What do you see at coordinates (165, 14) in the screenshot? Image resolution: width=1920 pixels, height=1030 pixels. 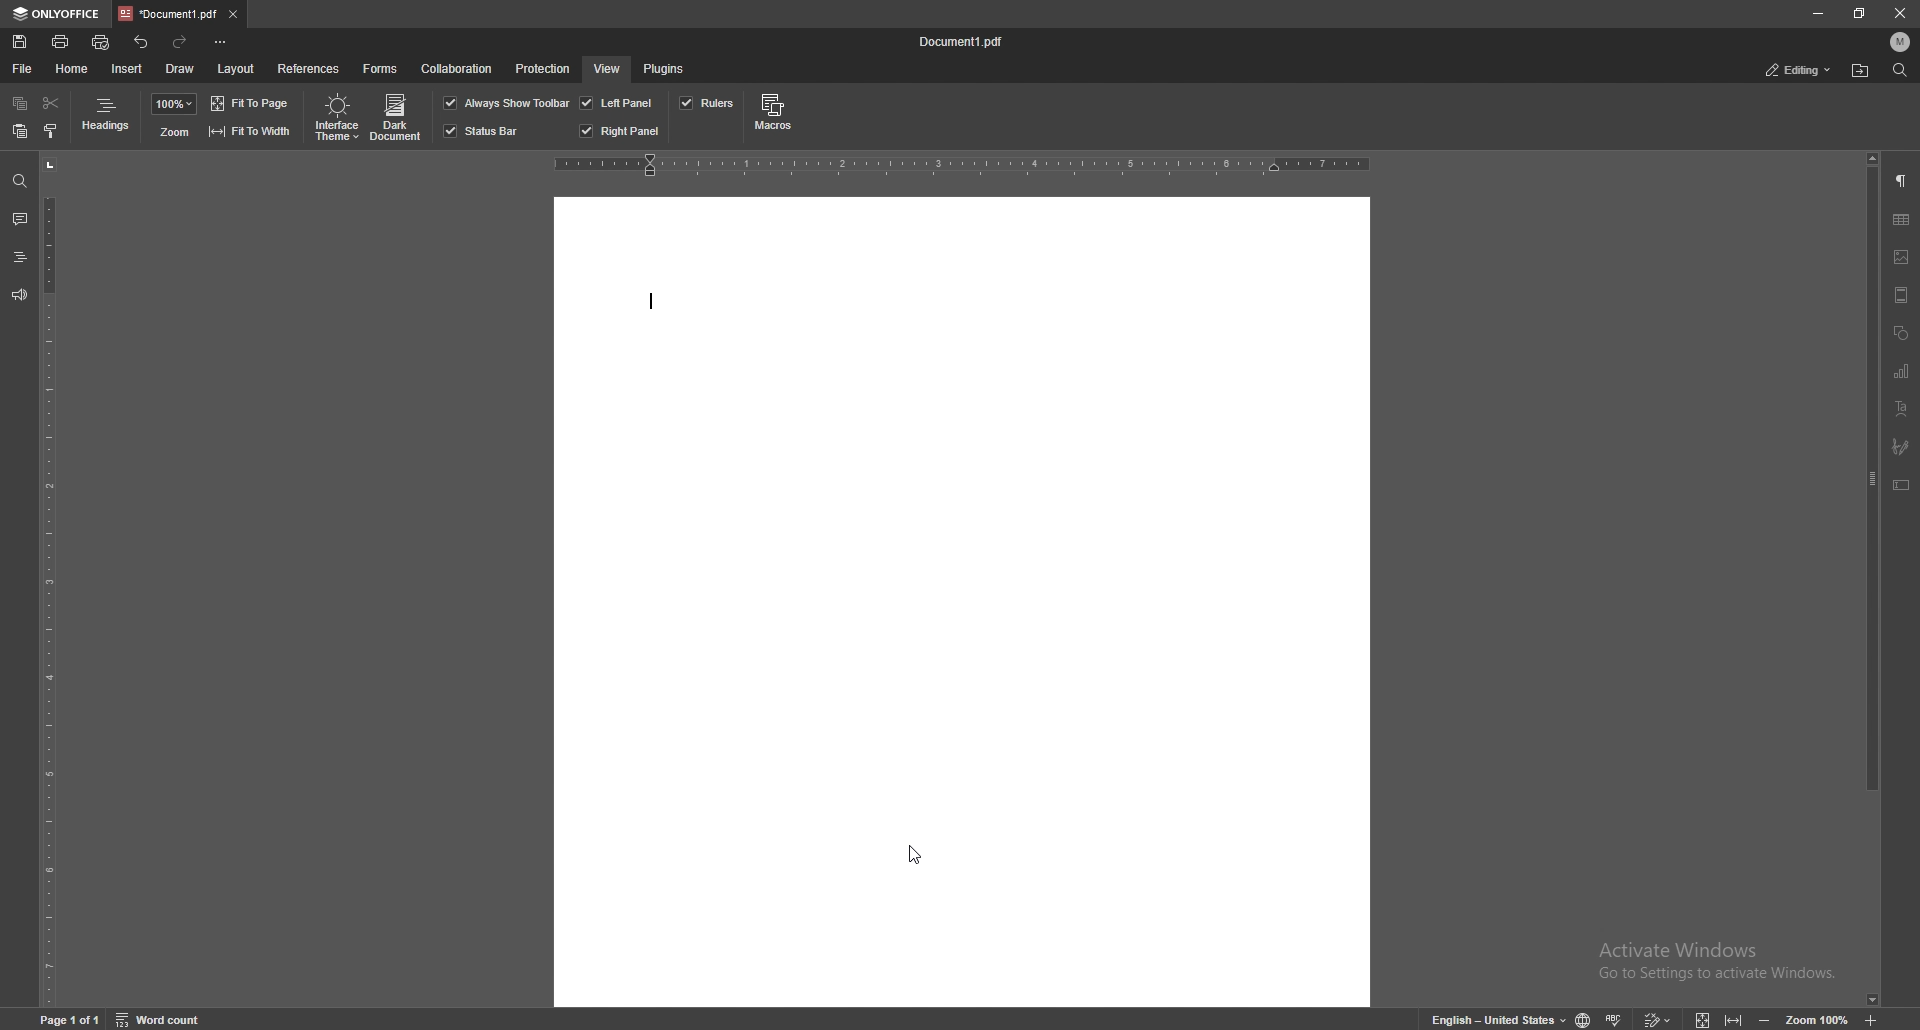 I see `tab` at bounding box center [165, 14].